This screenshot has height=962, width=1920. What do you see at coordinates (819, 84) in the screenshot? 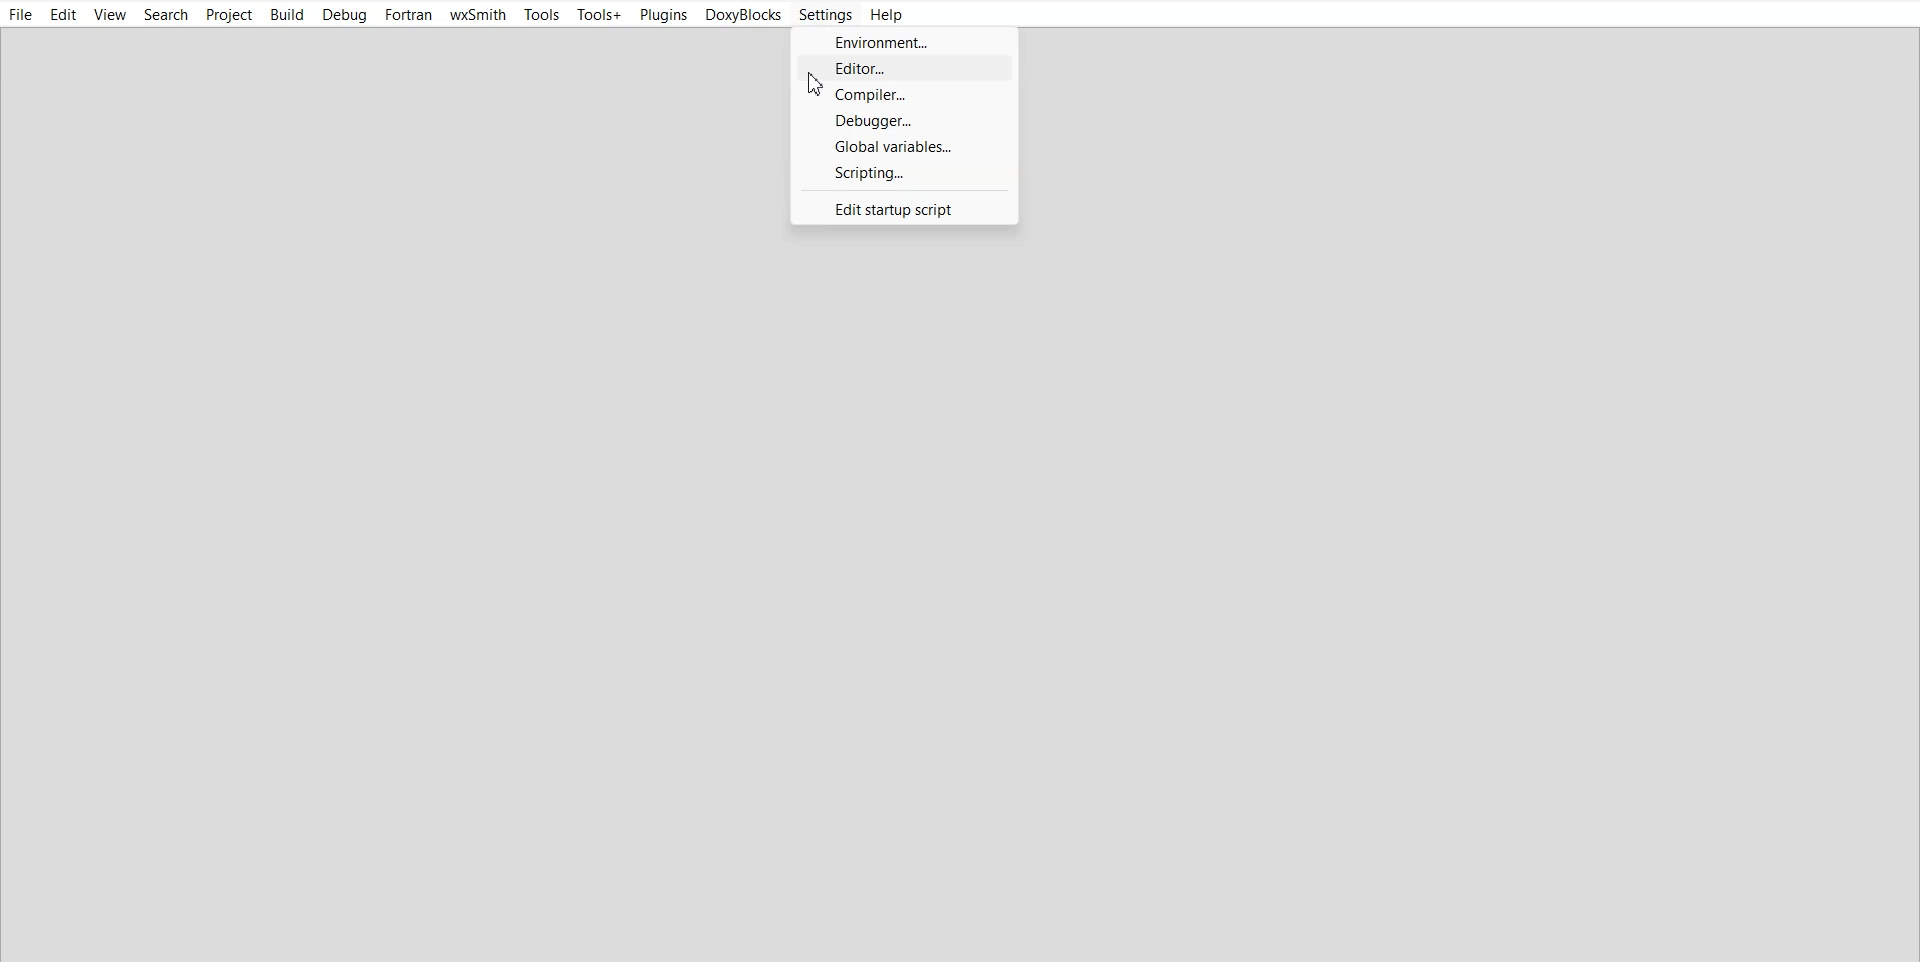
I see `Cursor` at bounding box center [819, 84].